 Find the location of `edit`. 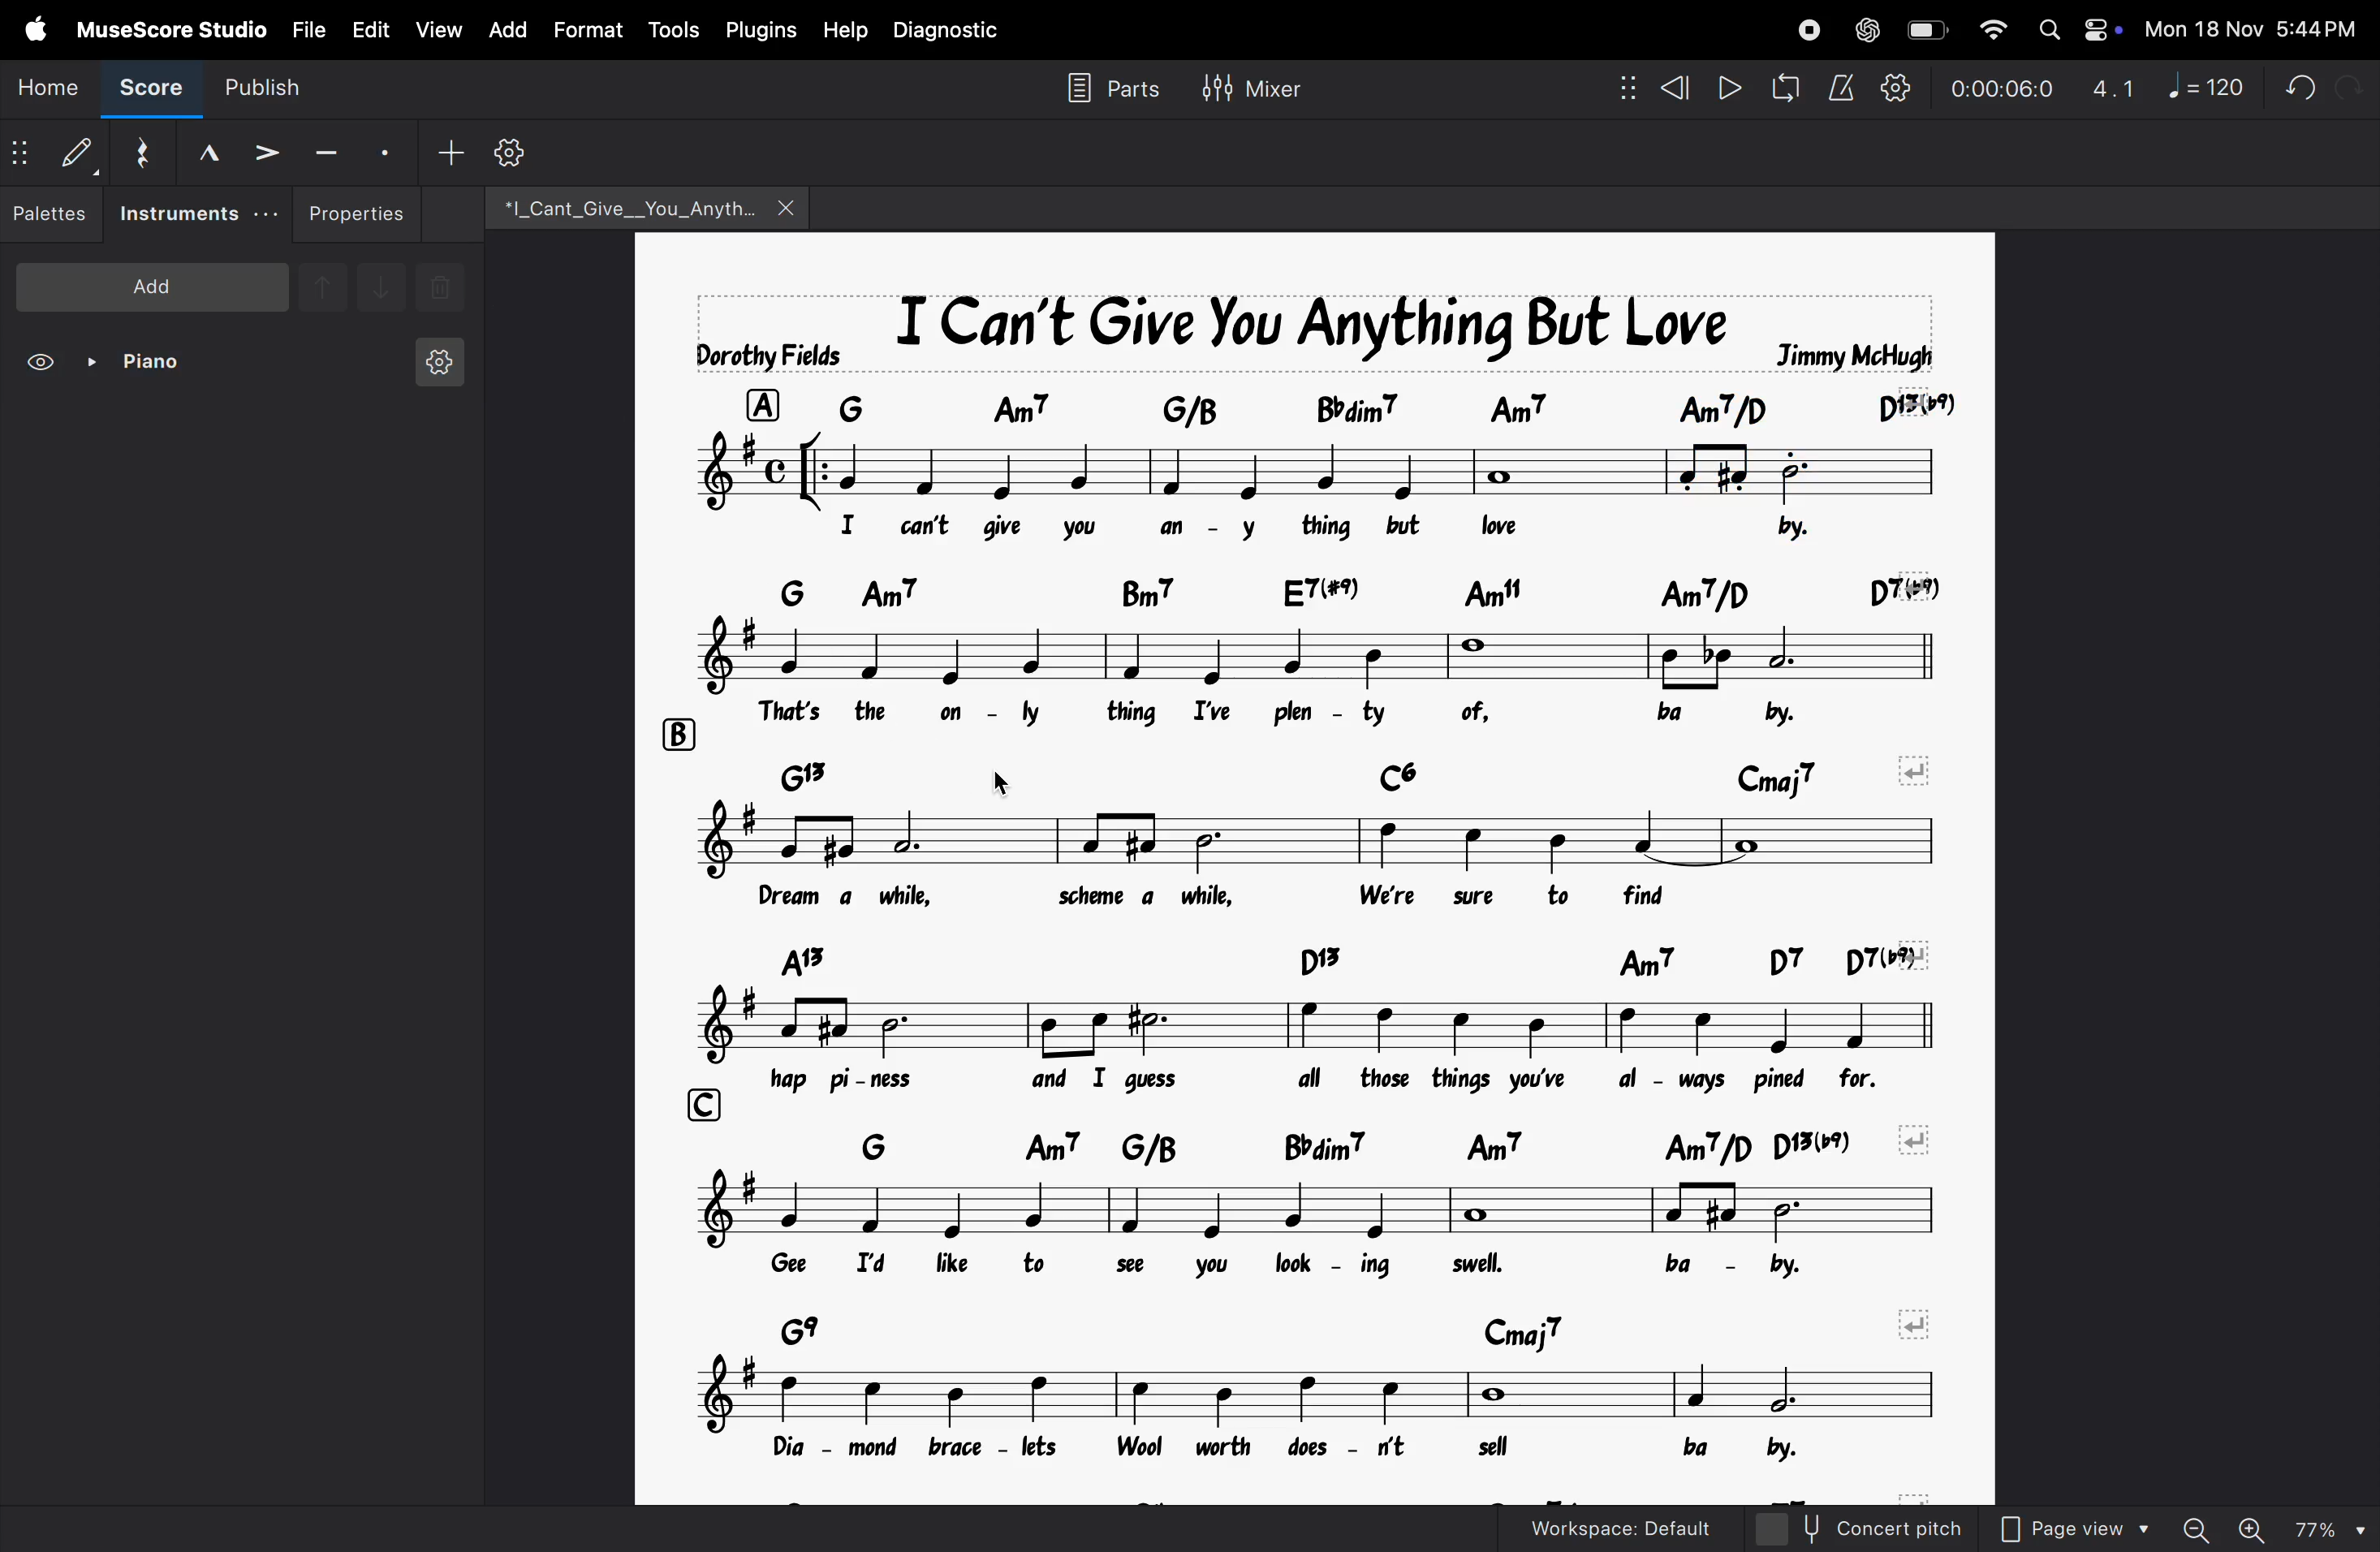

edit is located at coordinates (369, 30).